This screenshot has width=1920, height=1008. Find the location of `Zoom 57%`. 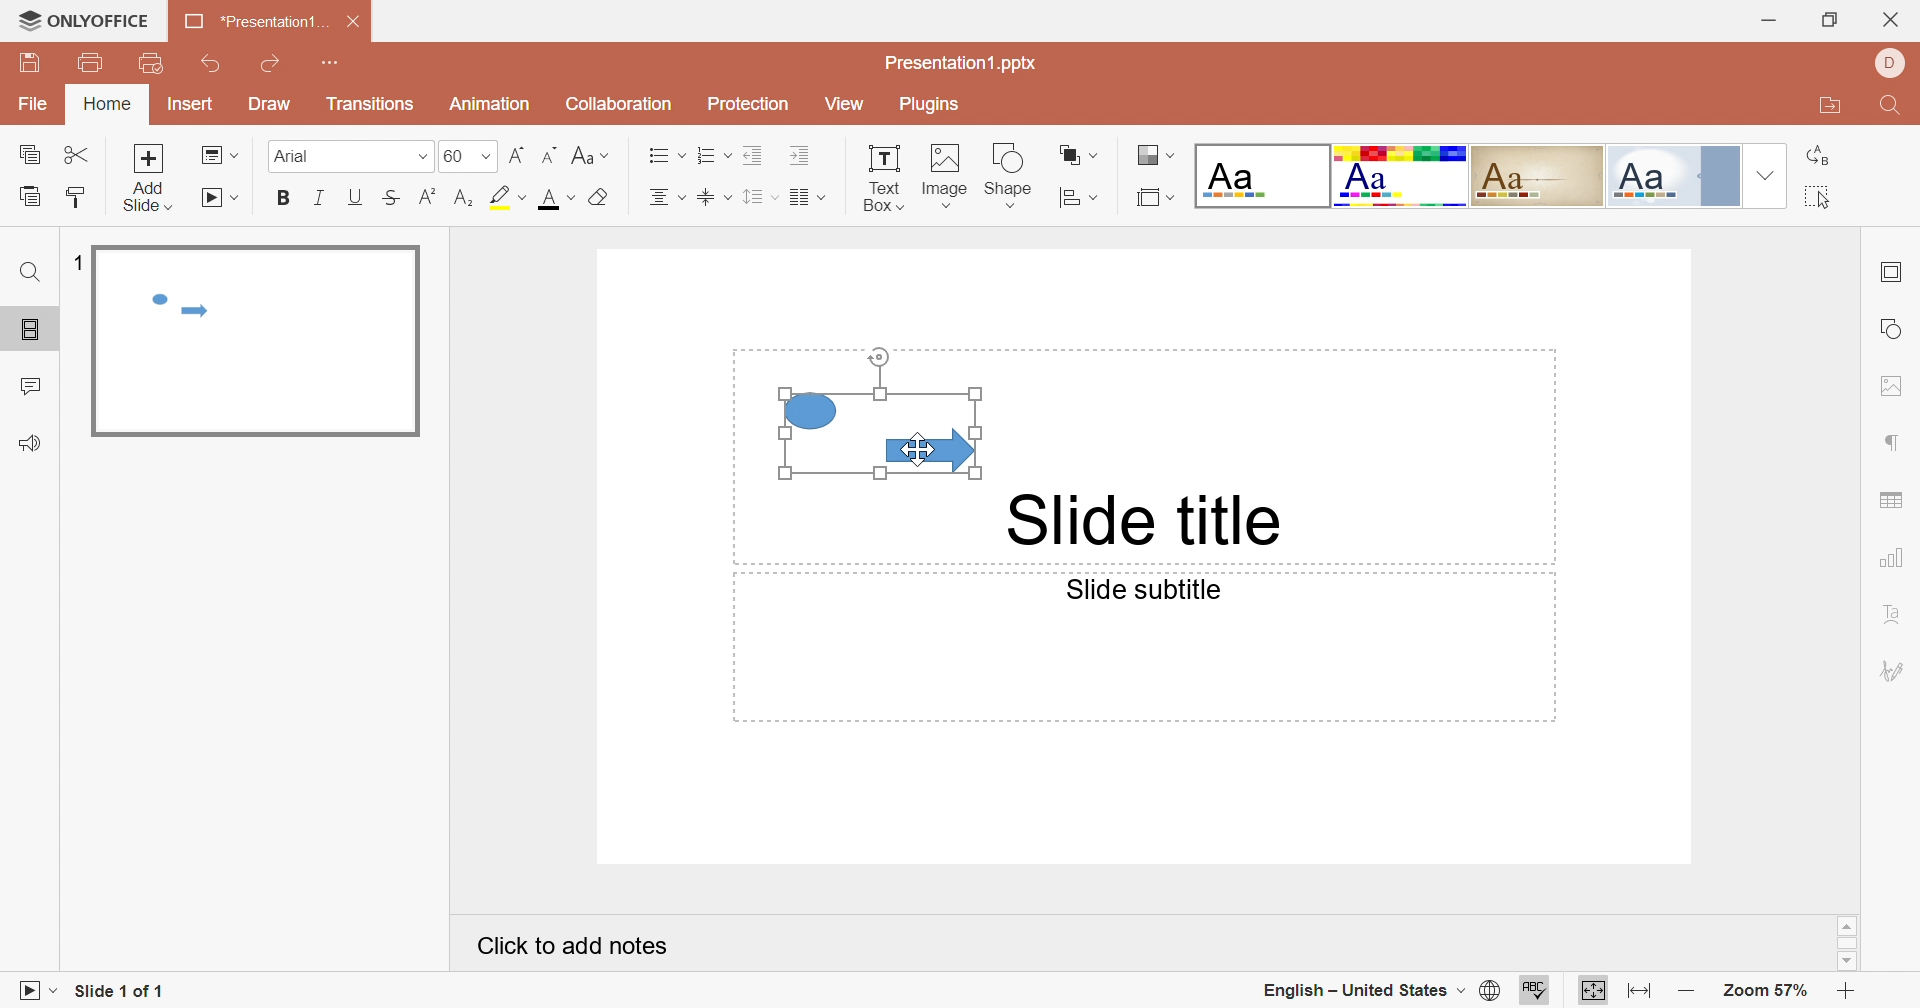

Zoom 57% is located at coordinates (1766, 994).